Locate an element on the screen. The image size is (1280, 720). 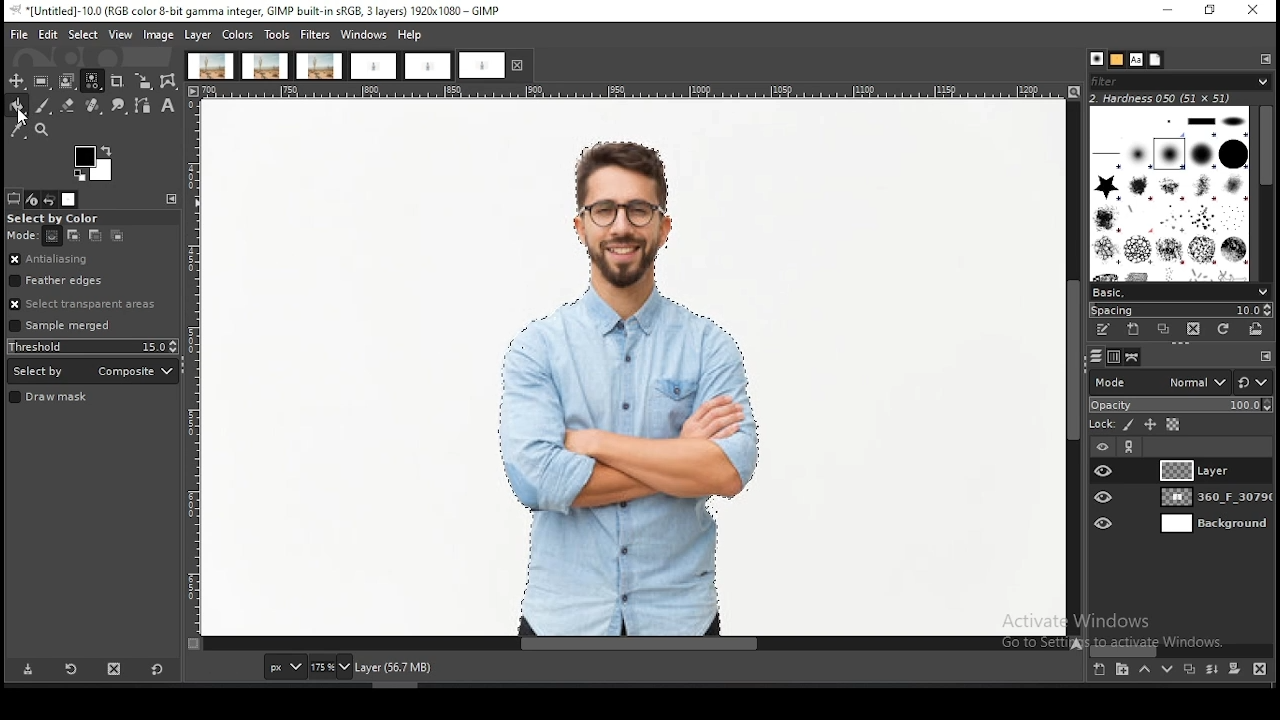
opacity is located at coordinates (1180, 406).